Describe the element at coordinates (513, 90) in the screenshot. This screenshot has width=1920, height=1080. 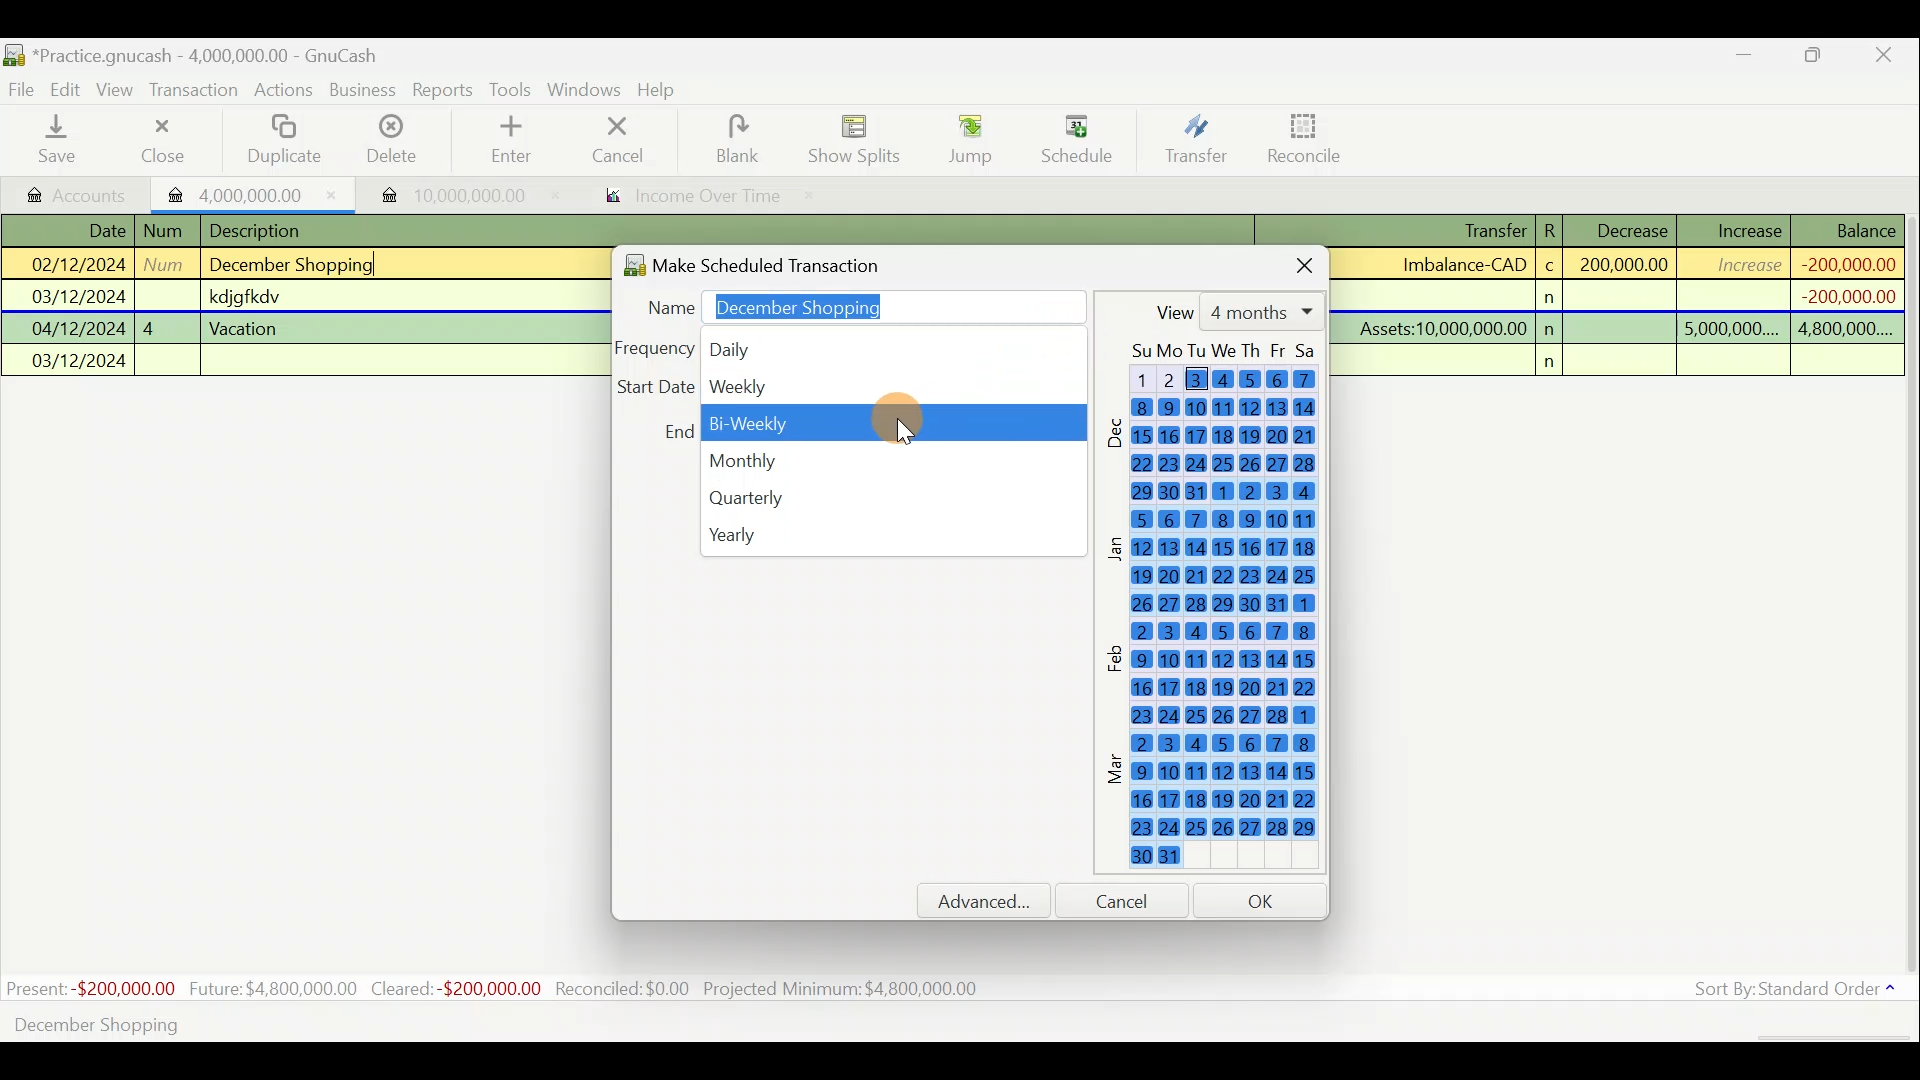
I see `Tools` at that location.